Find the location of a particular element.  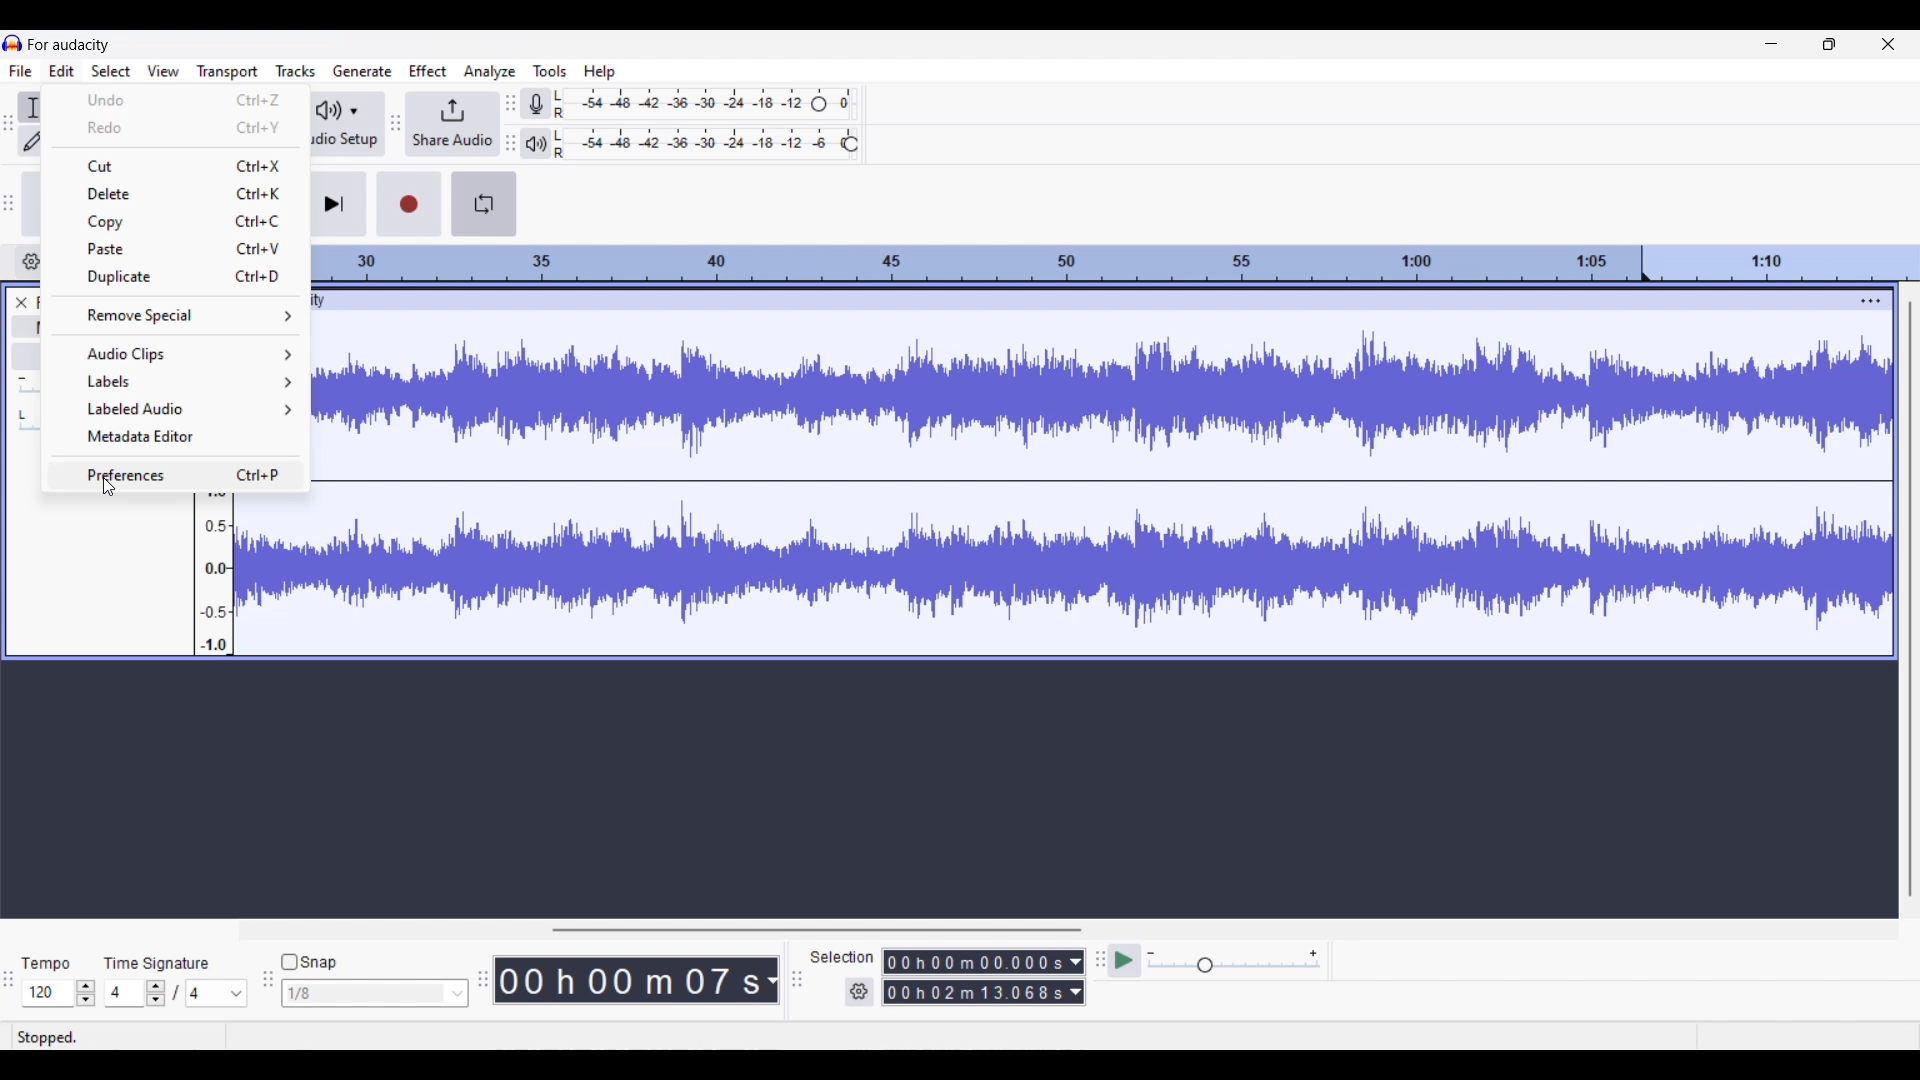

Metadata editor is located at coordinates (175, 436).